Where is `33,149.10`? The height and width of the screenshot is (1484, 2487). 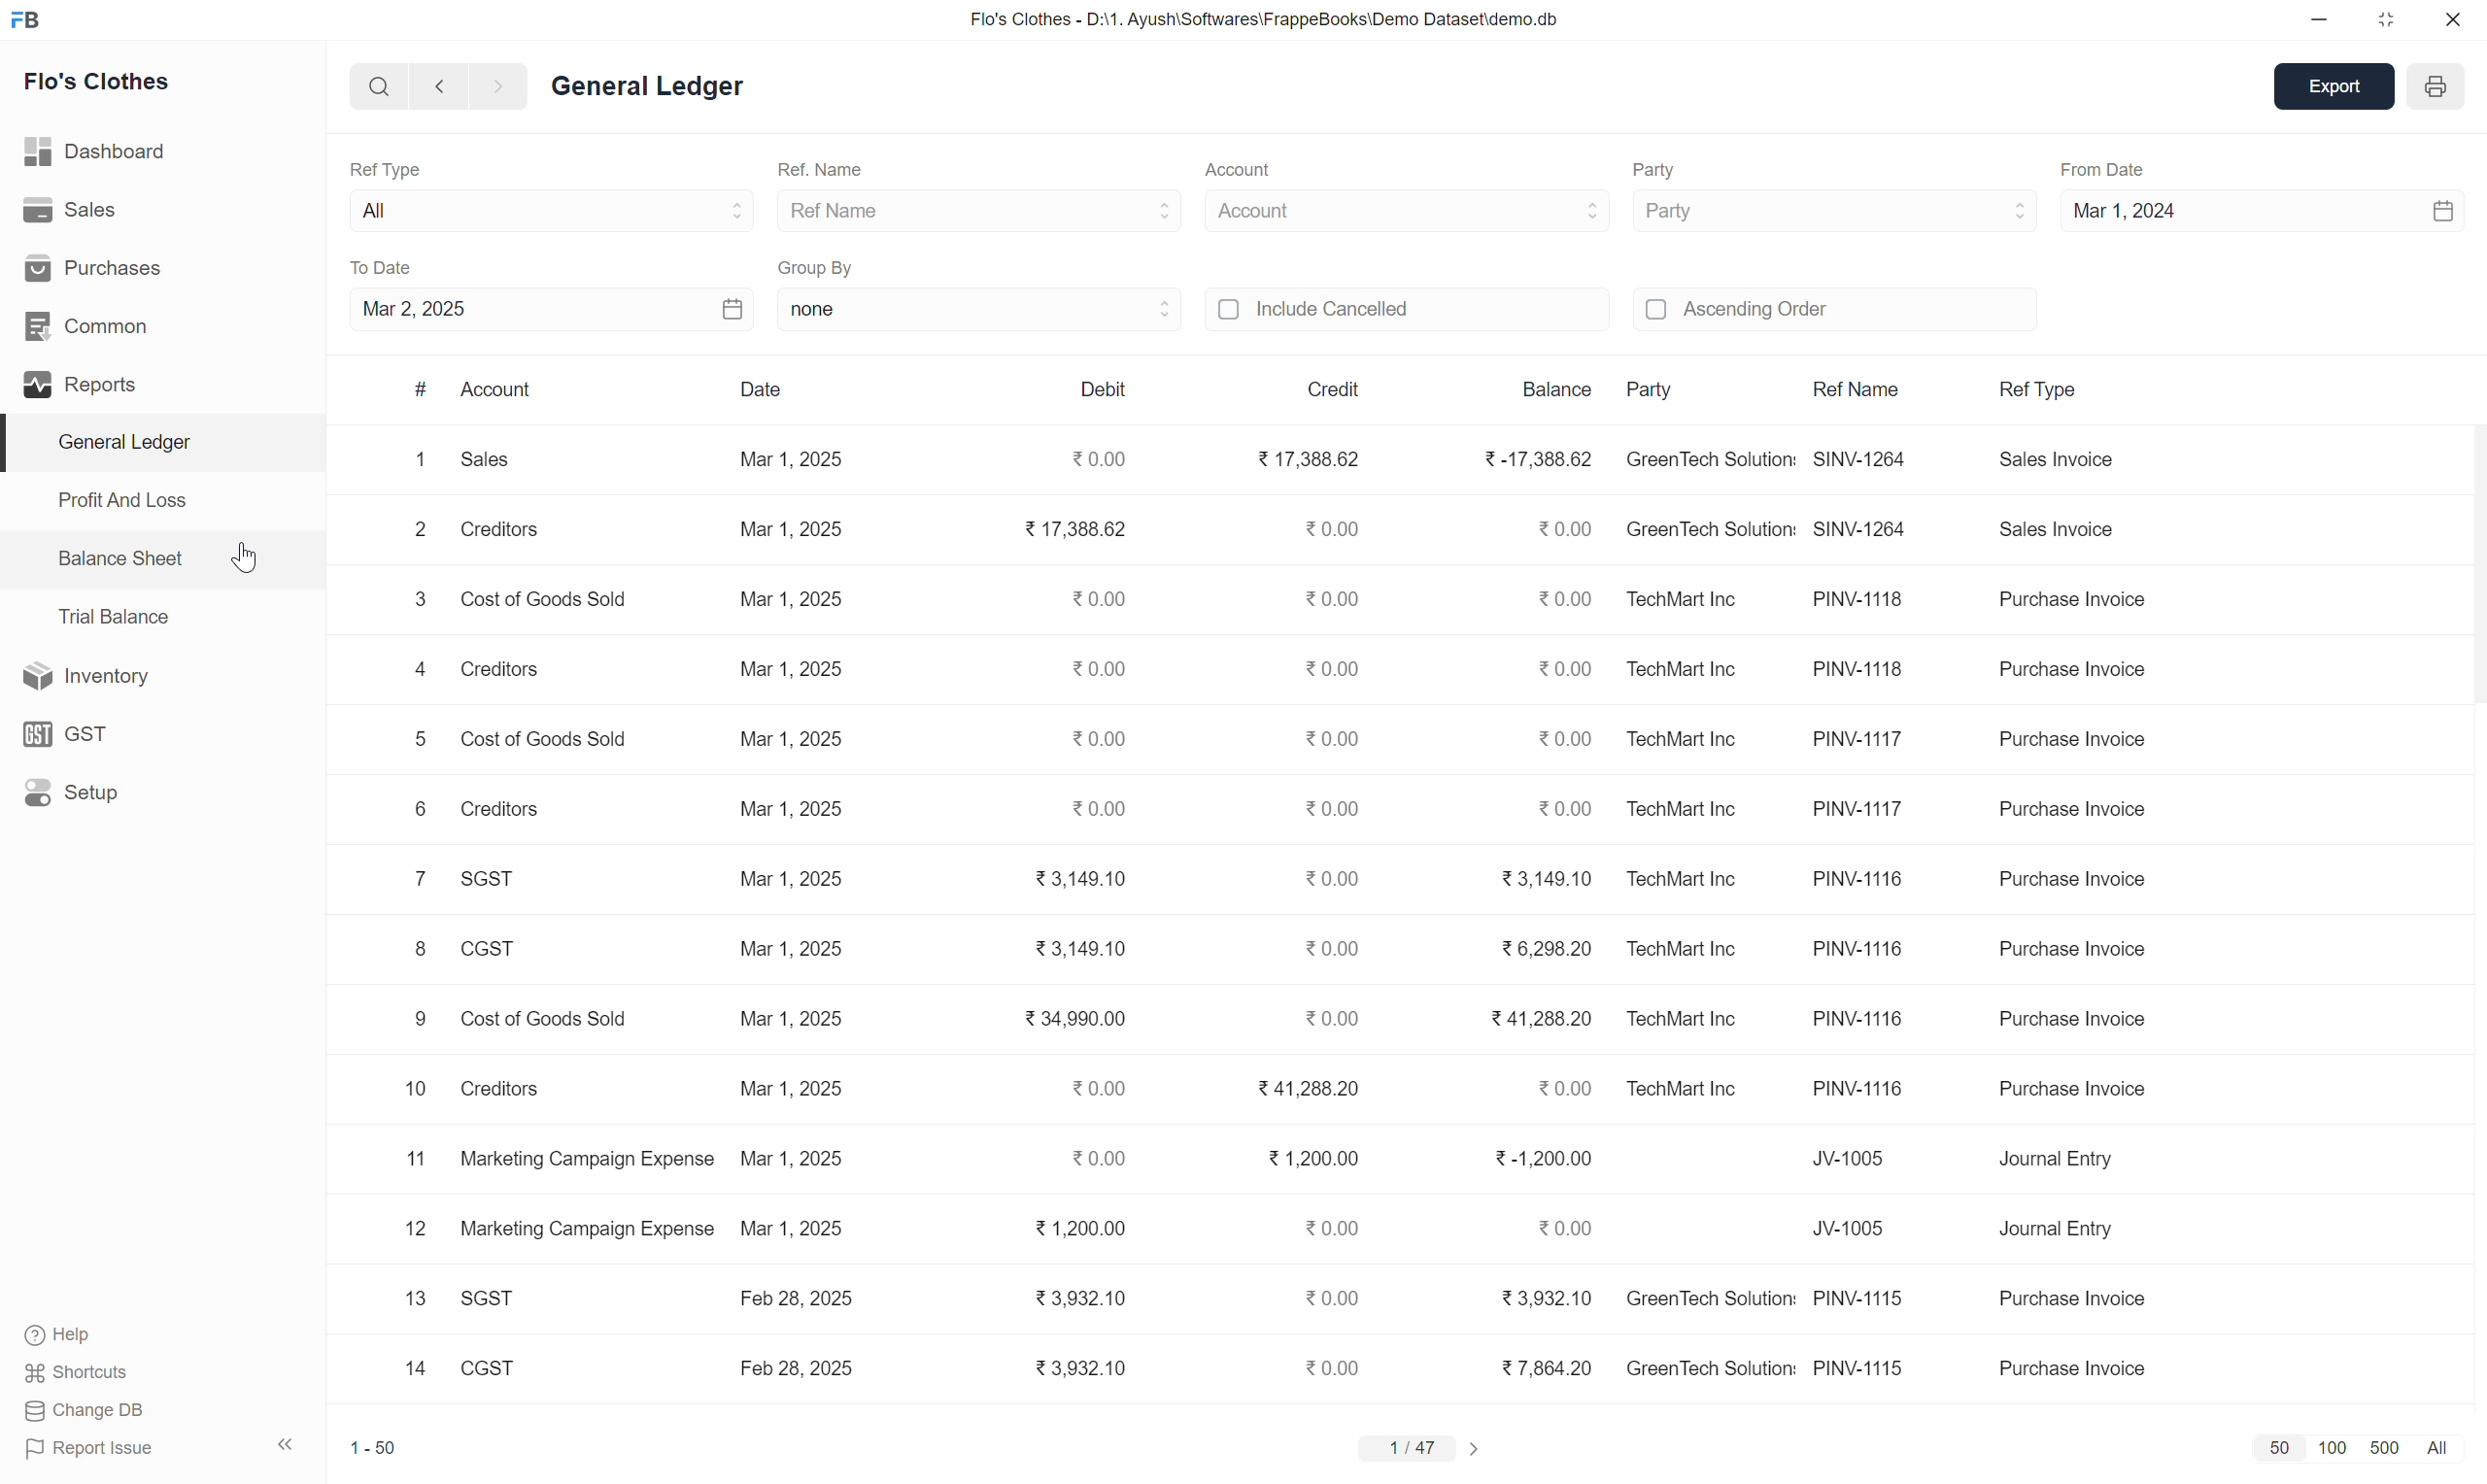
33,149.10 is located at coordinates (1072, 948).